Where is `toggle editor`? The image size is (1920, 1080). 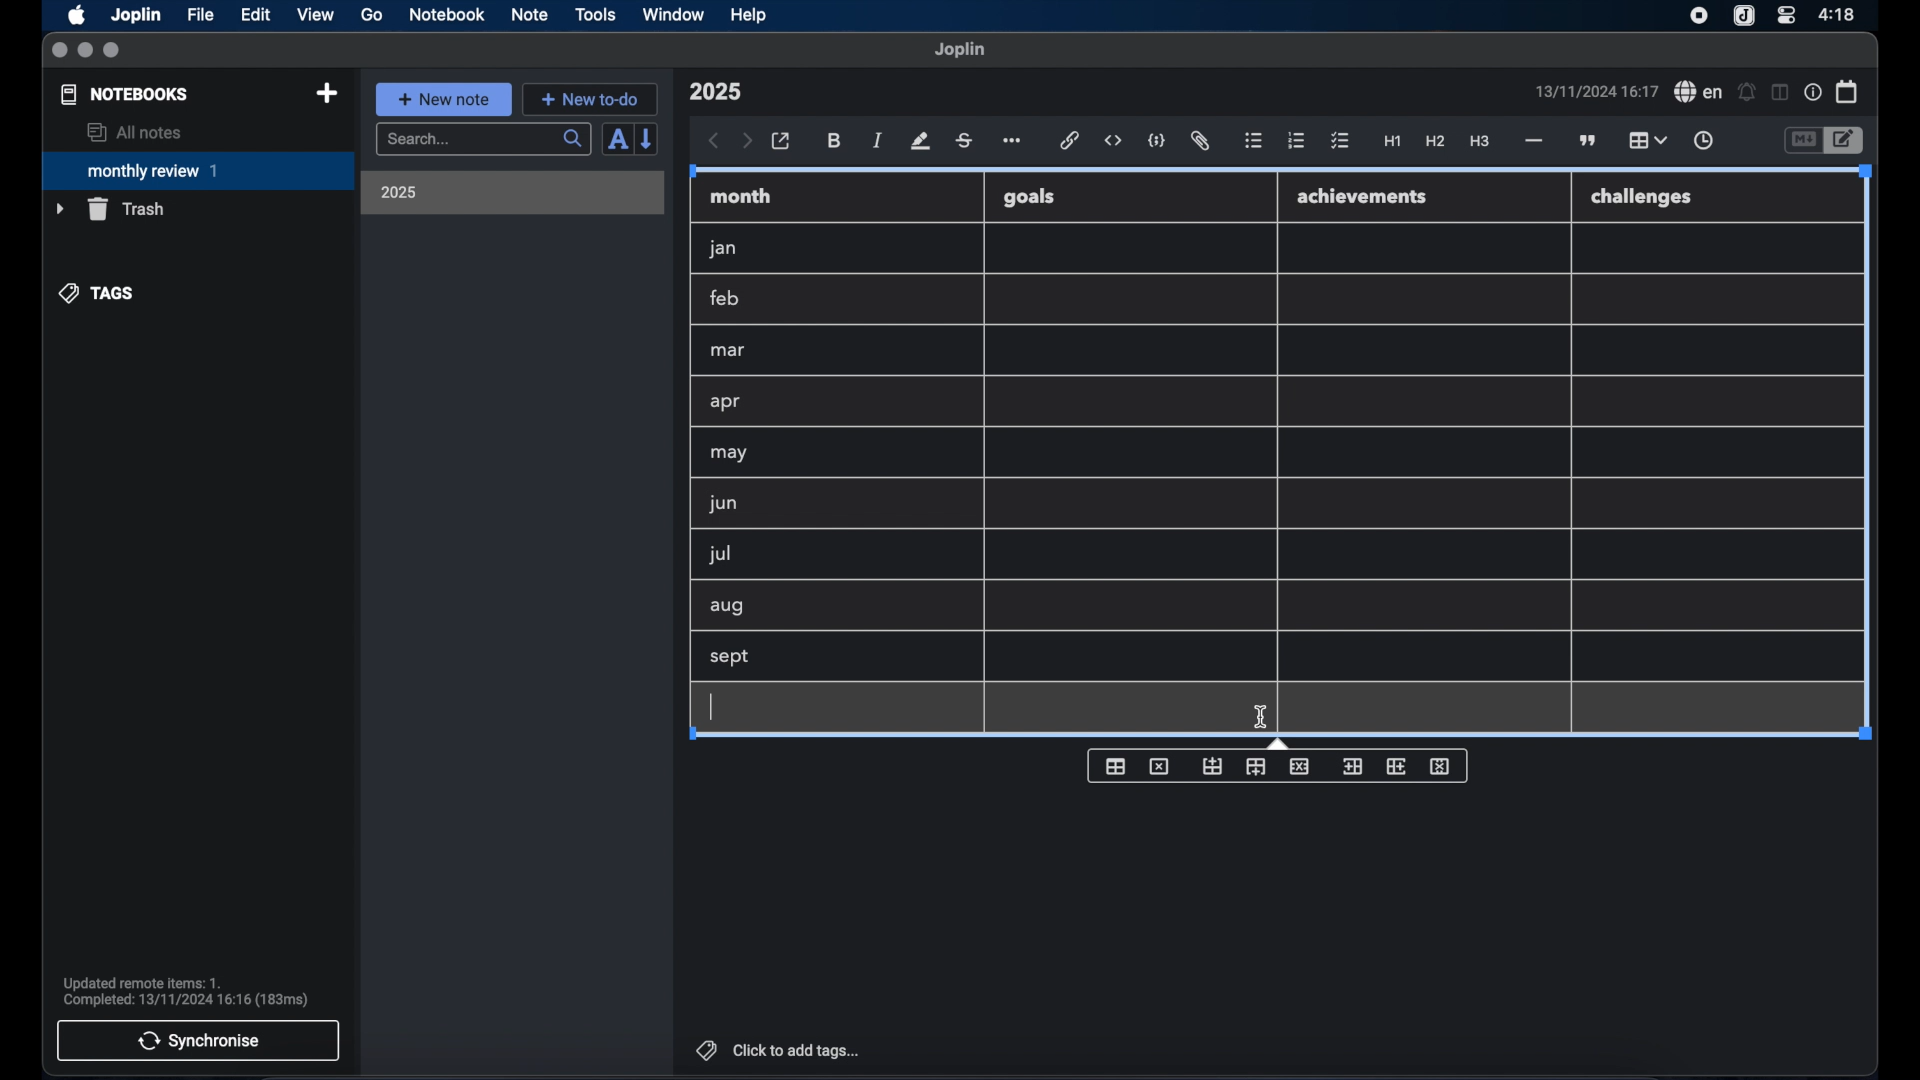
toggle editor is located at coordinates (1847, 141).